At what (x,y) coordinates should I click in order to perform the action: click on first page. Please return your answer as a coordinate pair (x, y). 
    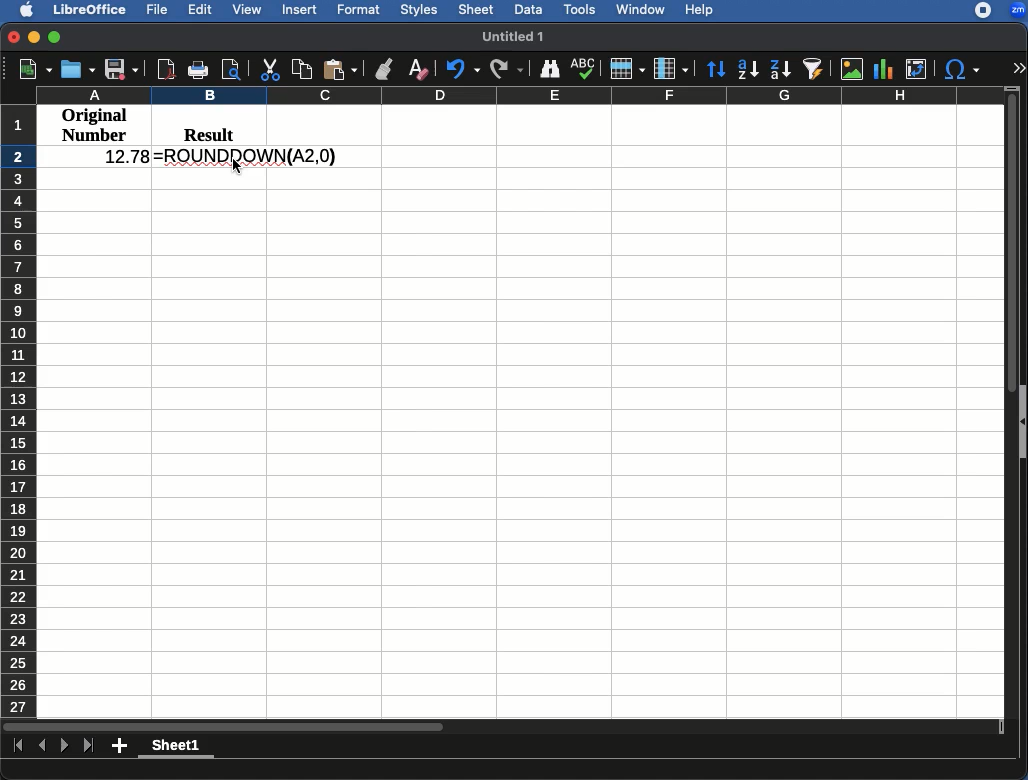
    Looking at the image, I should click on (19, 747).